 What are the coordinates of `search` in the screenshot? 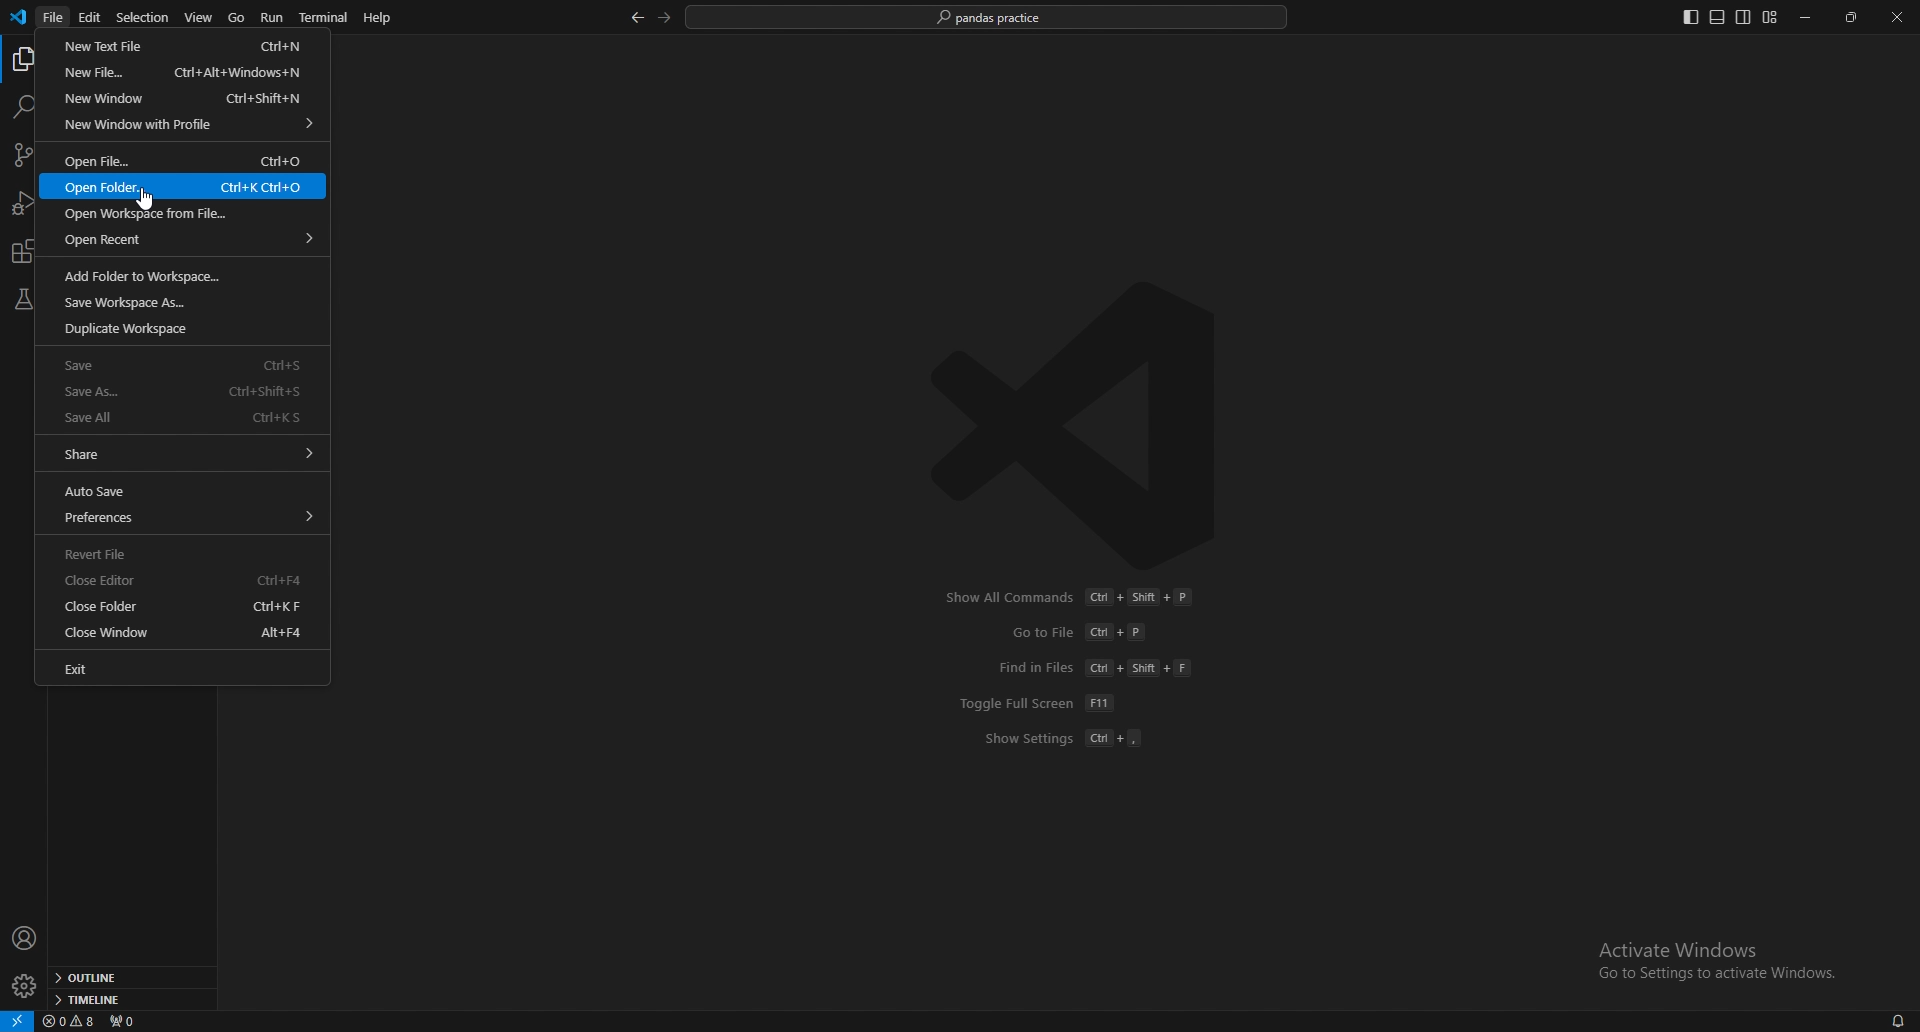 It's located at (22, 107).